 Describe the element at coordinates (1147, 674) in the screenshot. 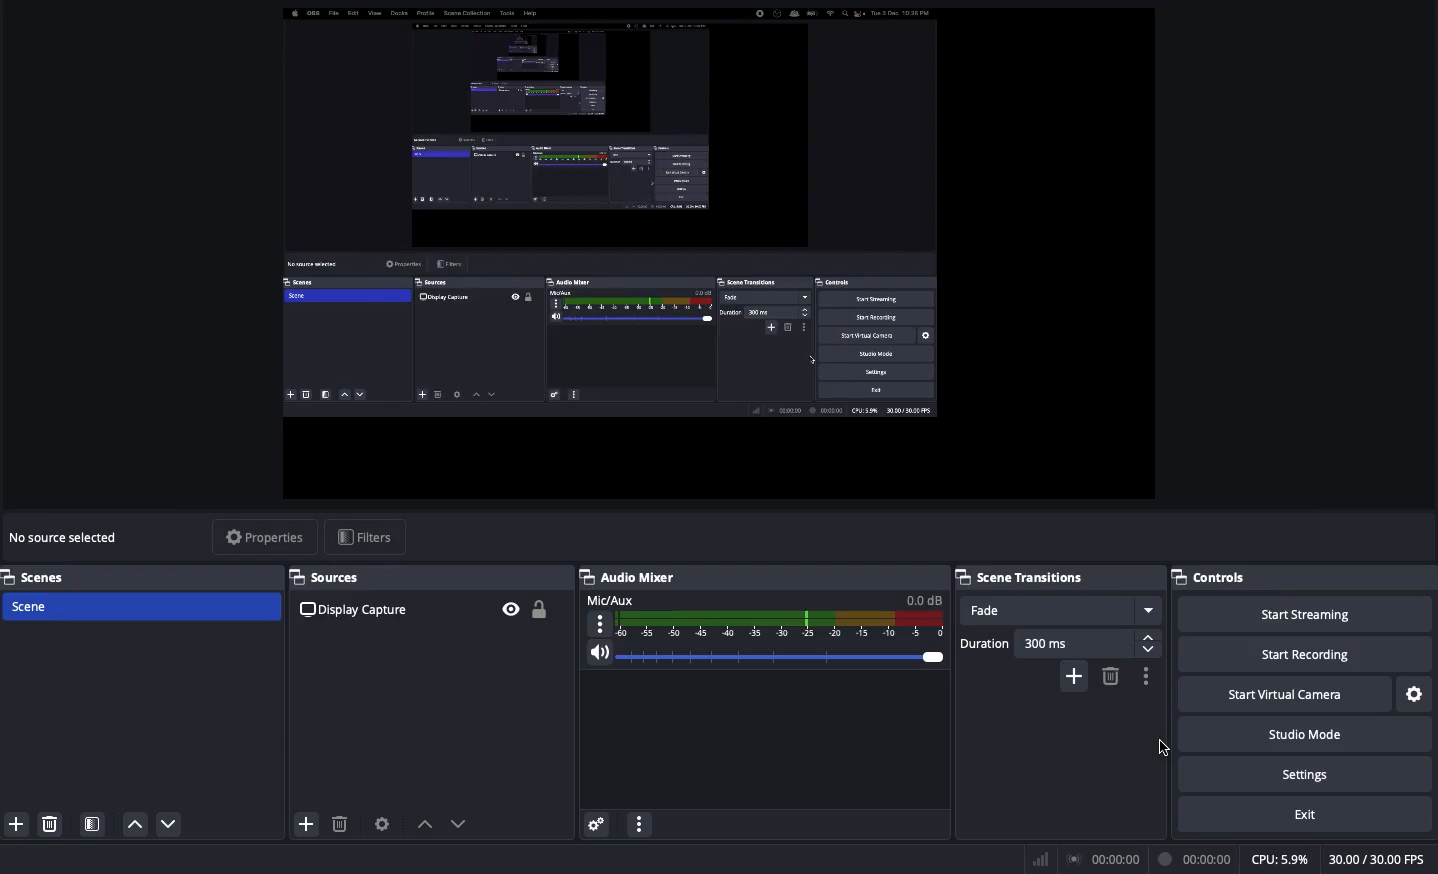

I see `More` at that location.